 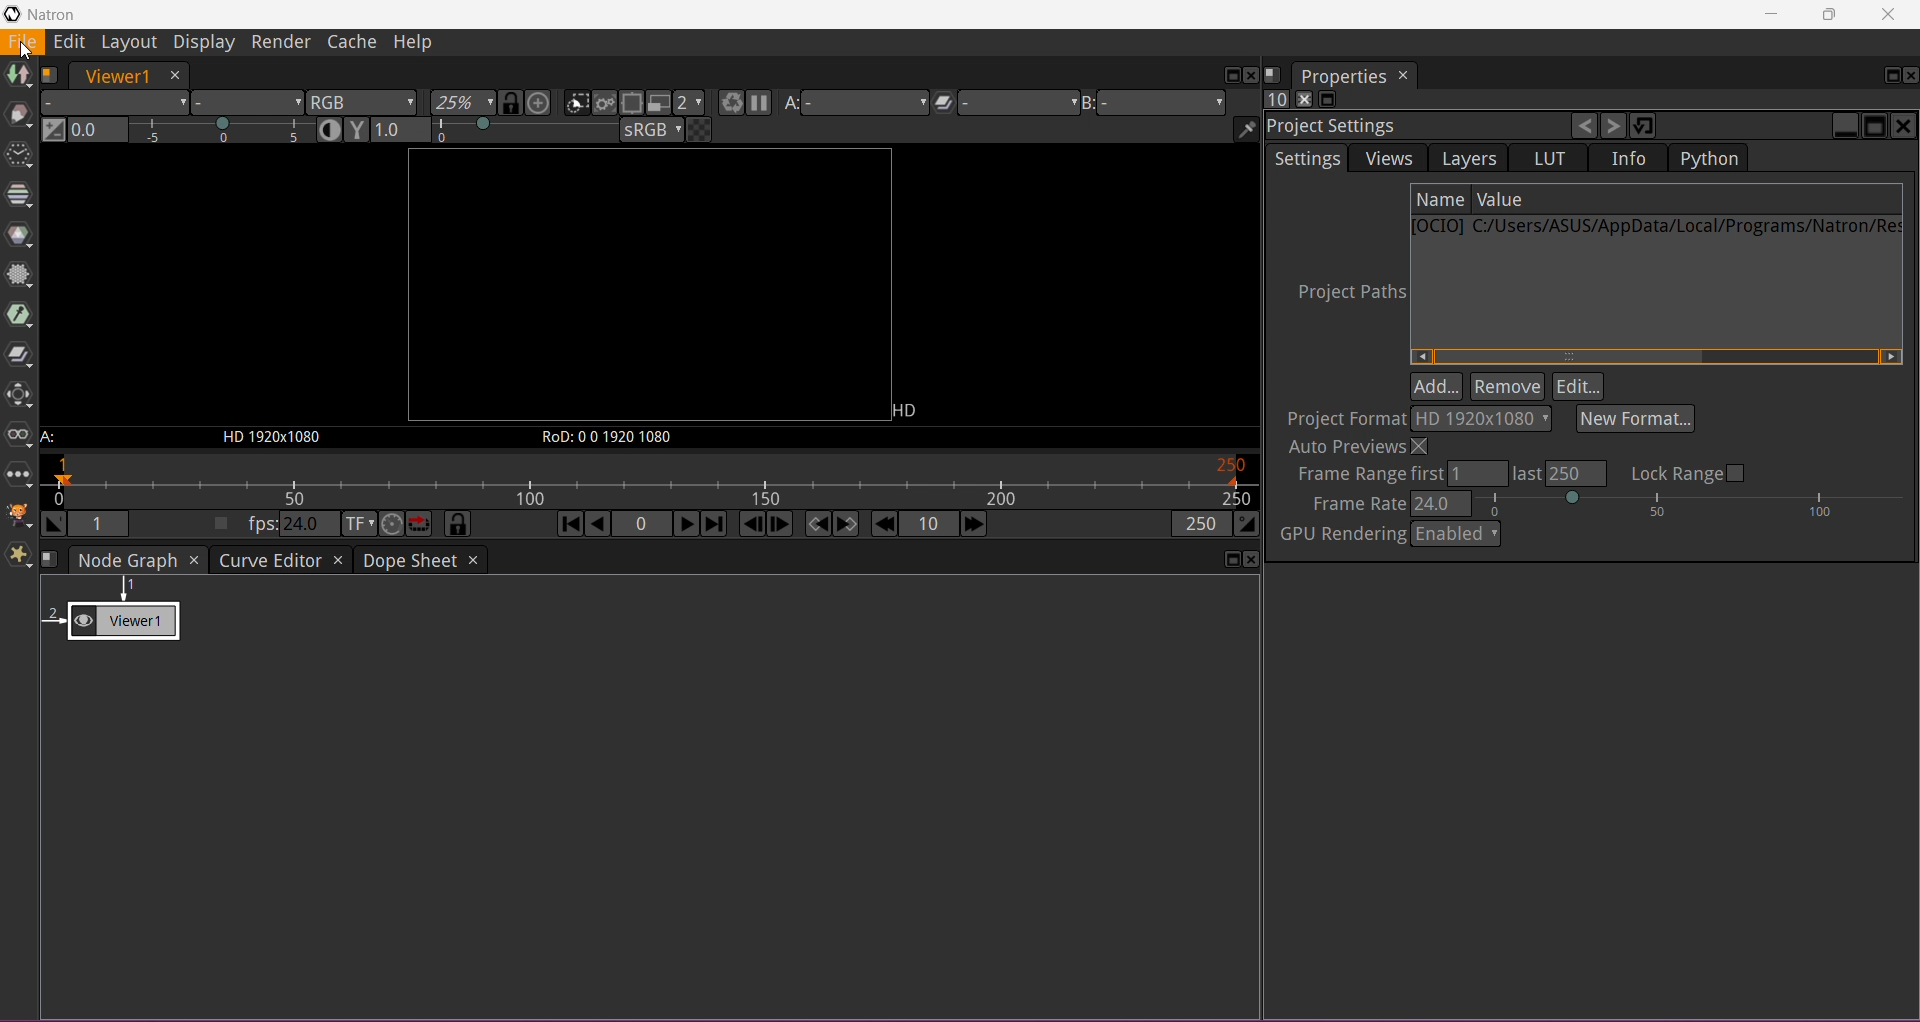 I want to click on Manage the layouts for this pane, so click(x=51, y=76).